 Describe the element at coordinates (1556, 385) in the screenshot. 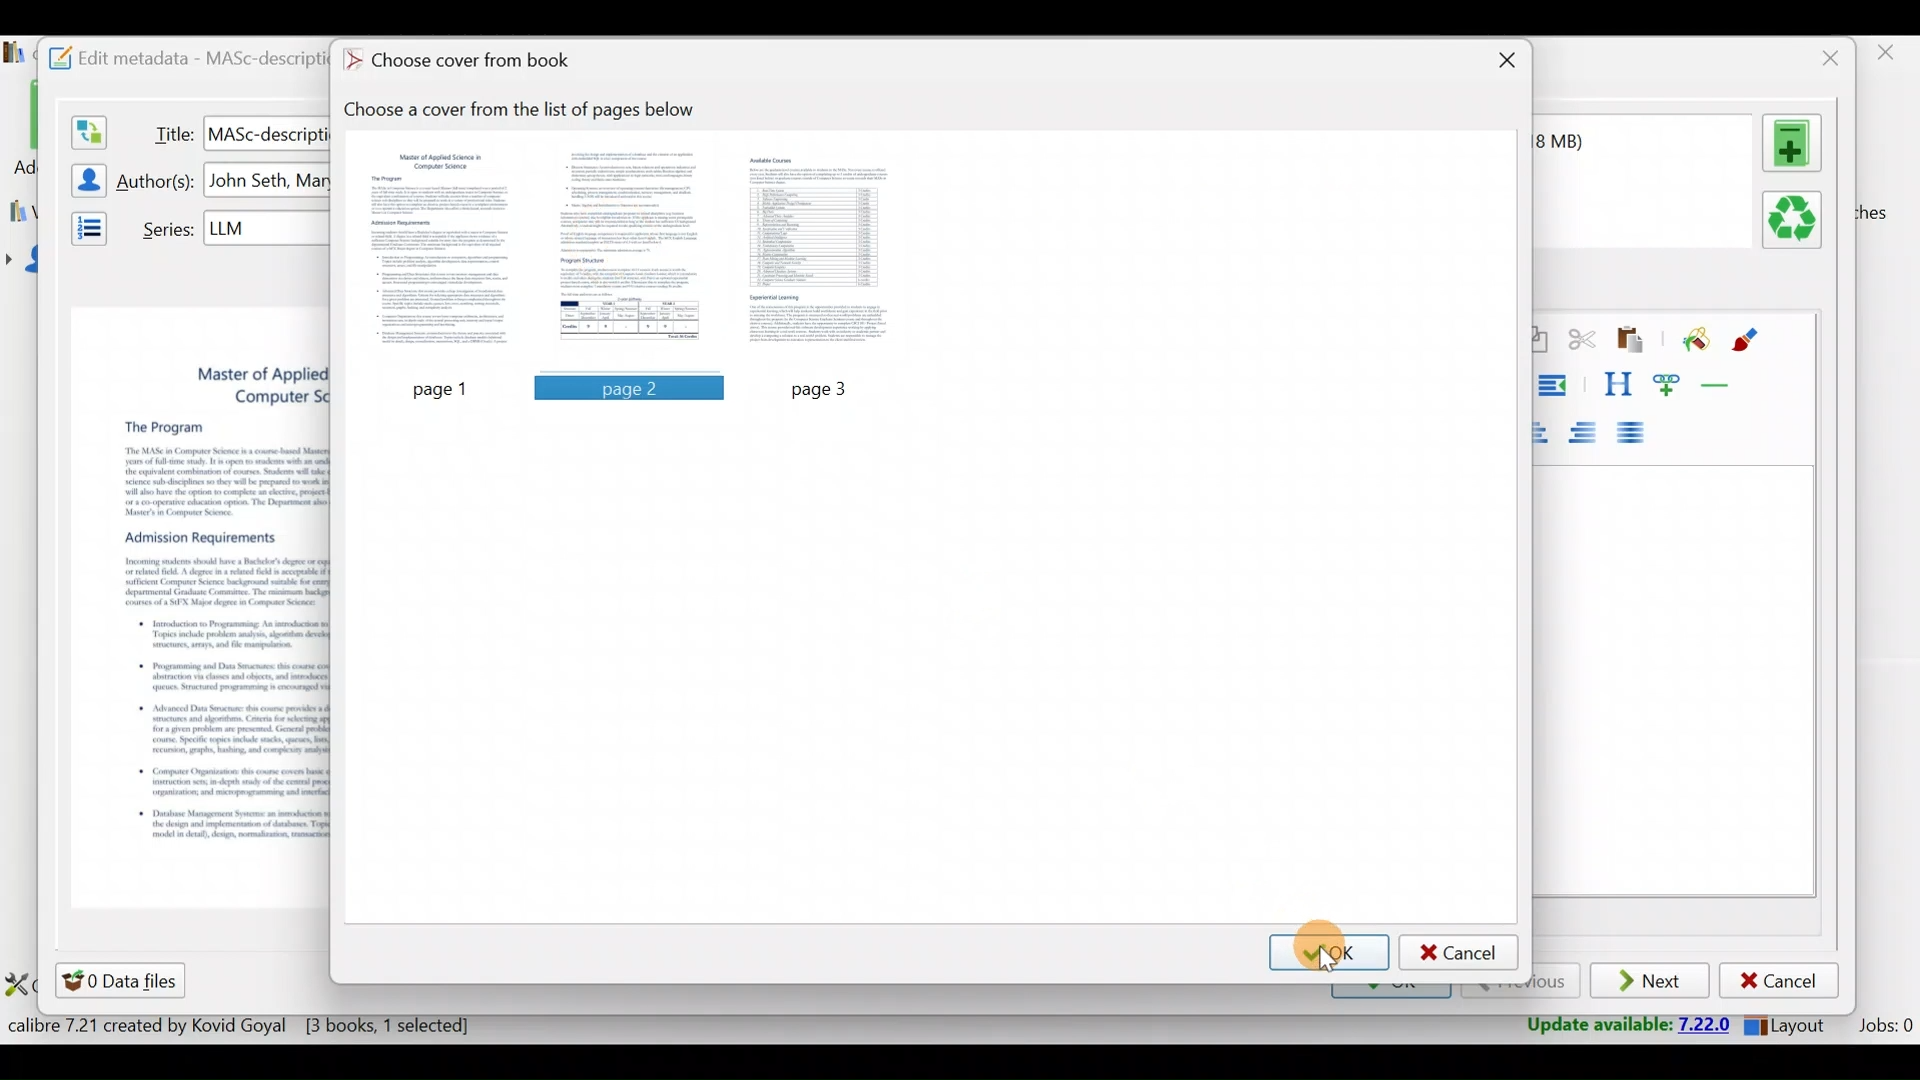

I see `Decrease indentation` at that location.